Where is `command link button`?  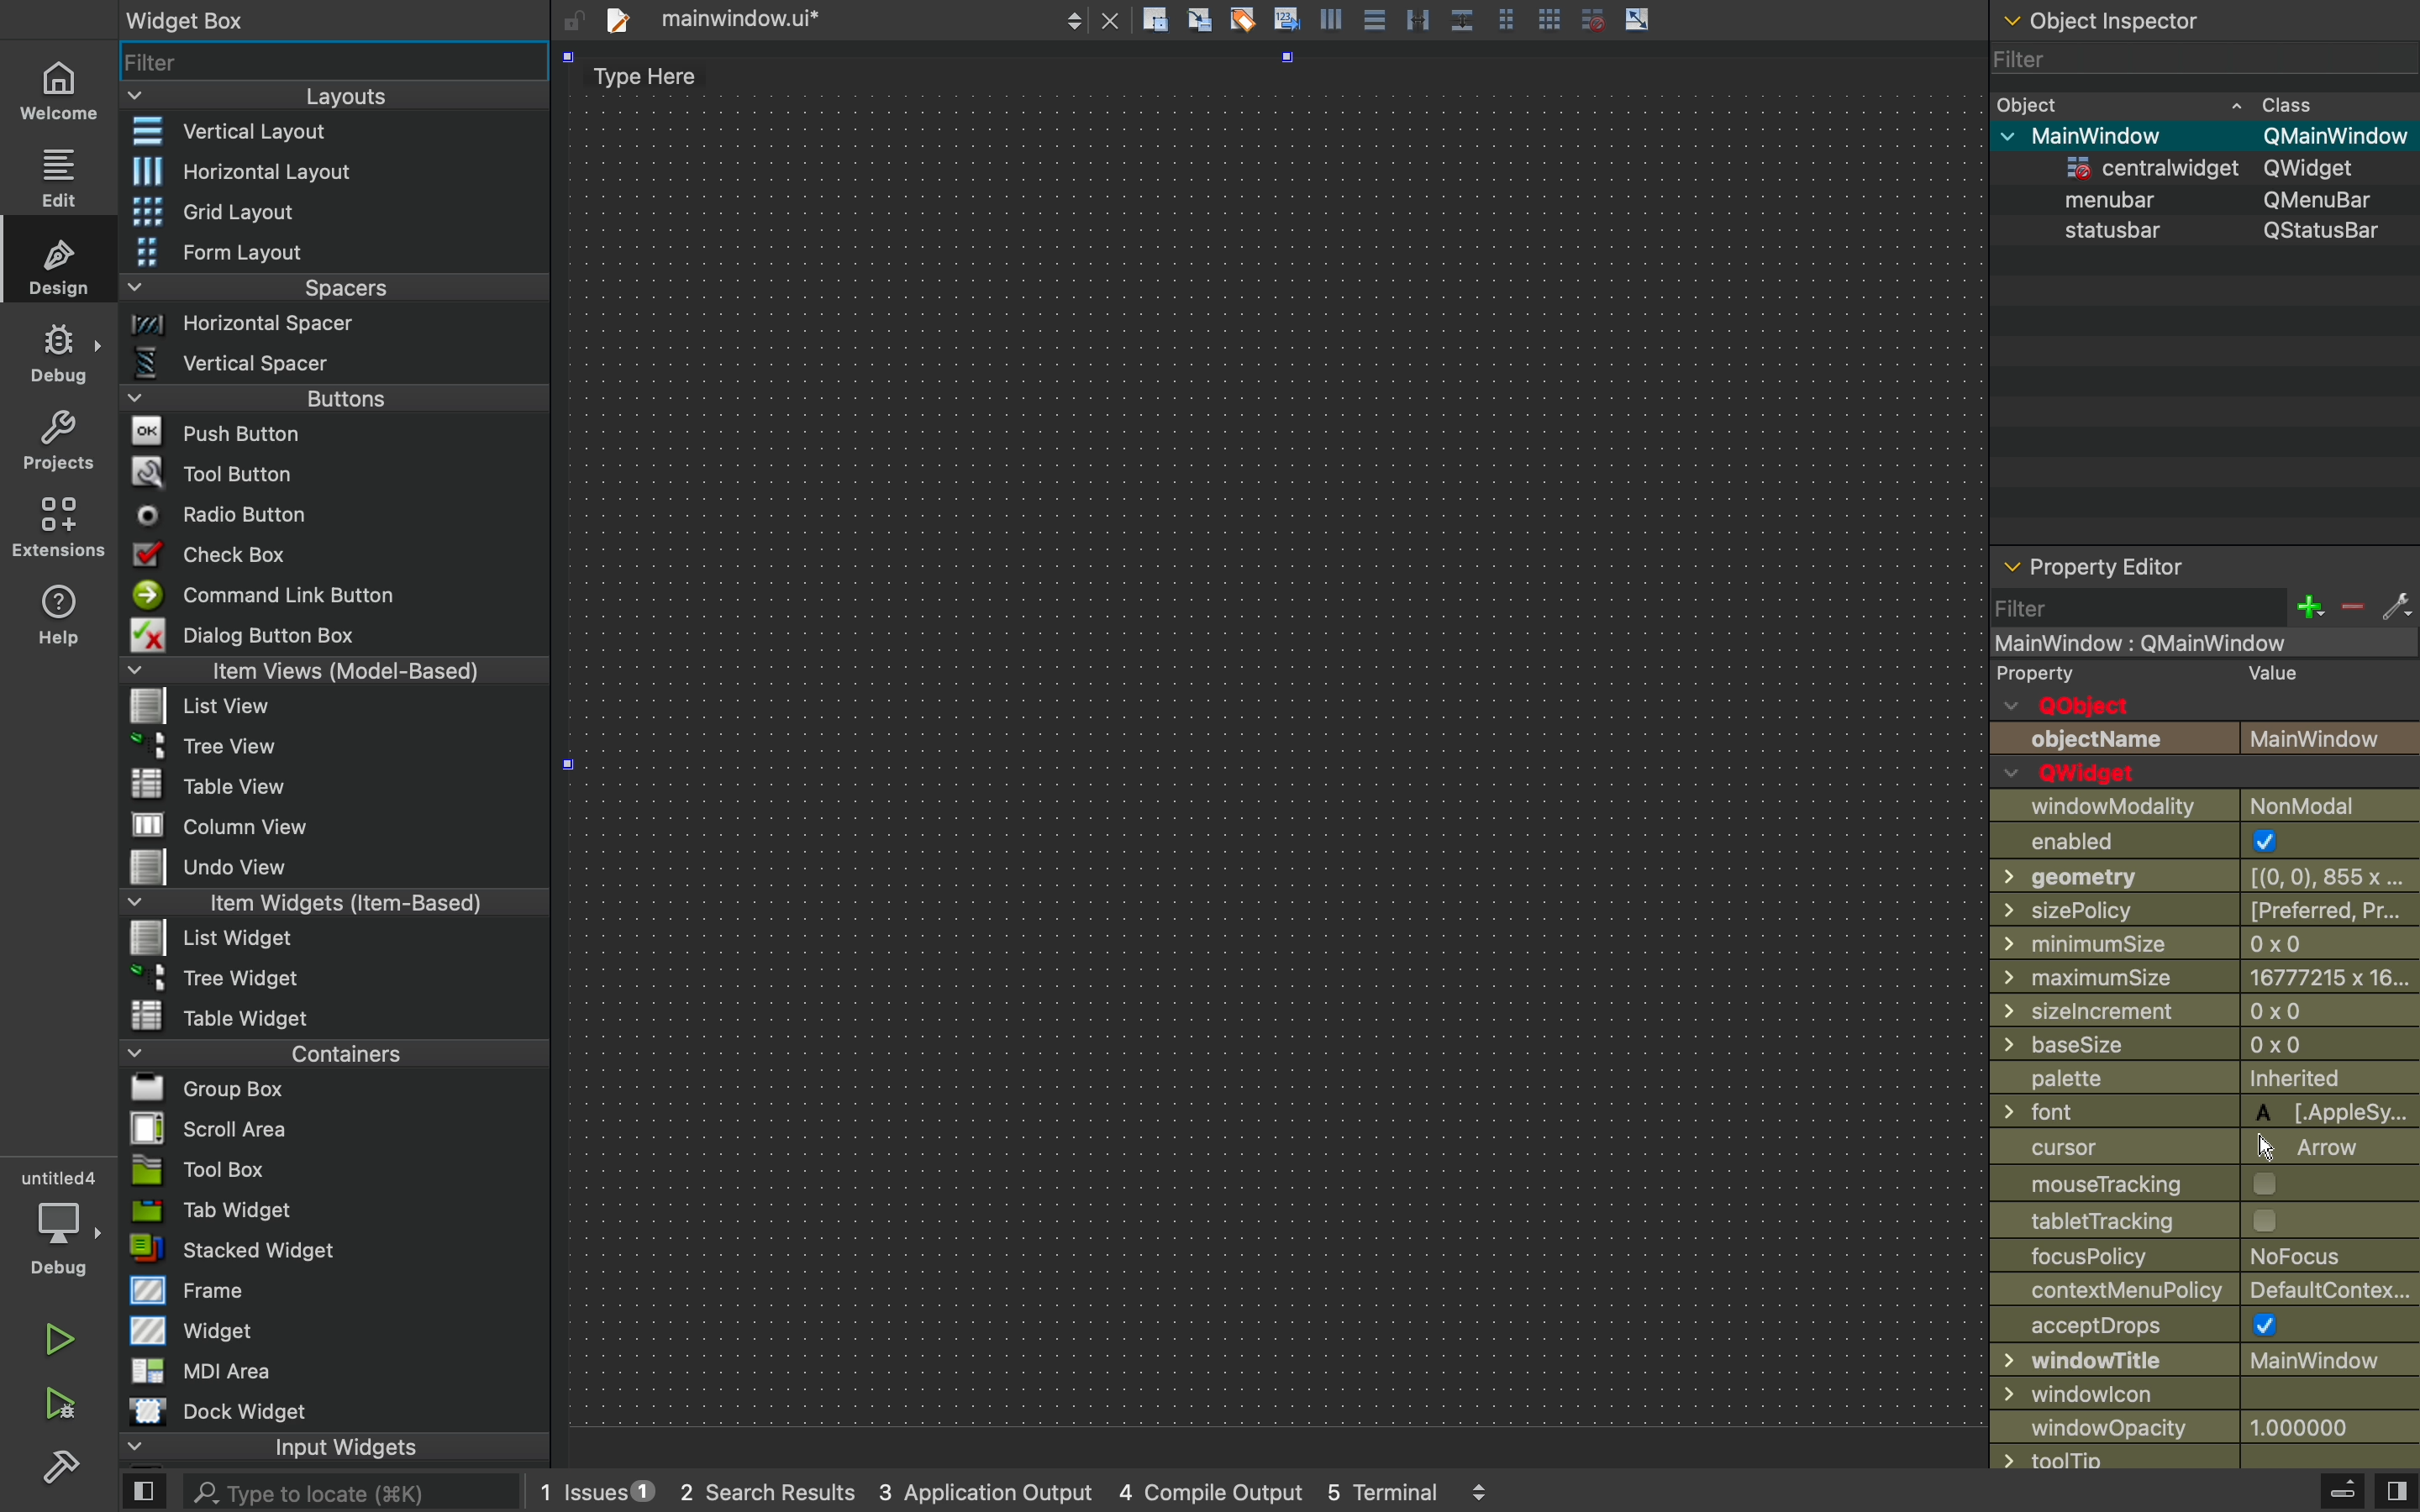 command link button is located at coordinates (337, 593).